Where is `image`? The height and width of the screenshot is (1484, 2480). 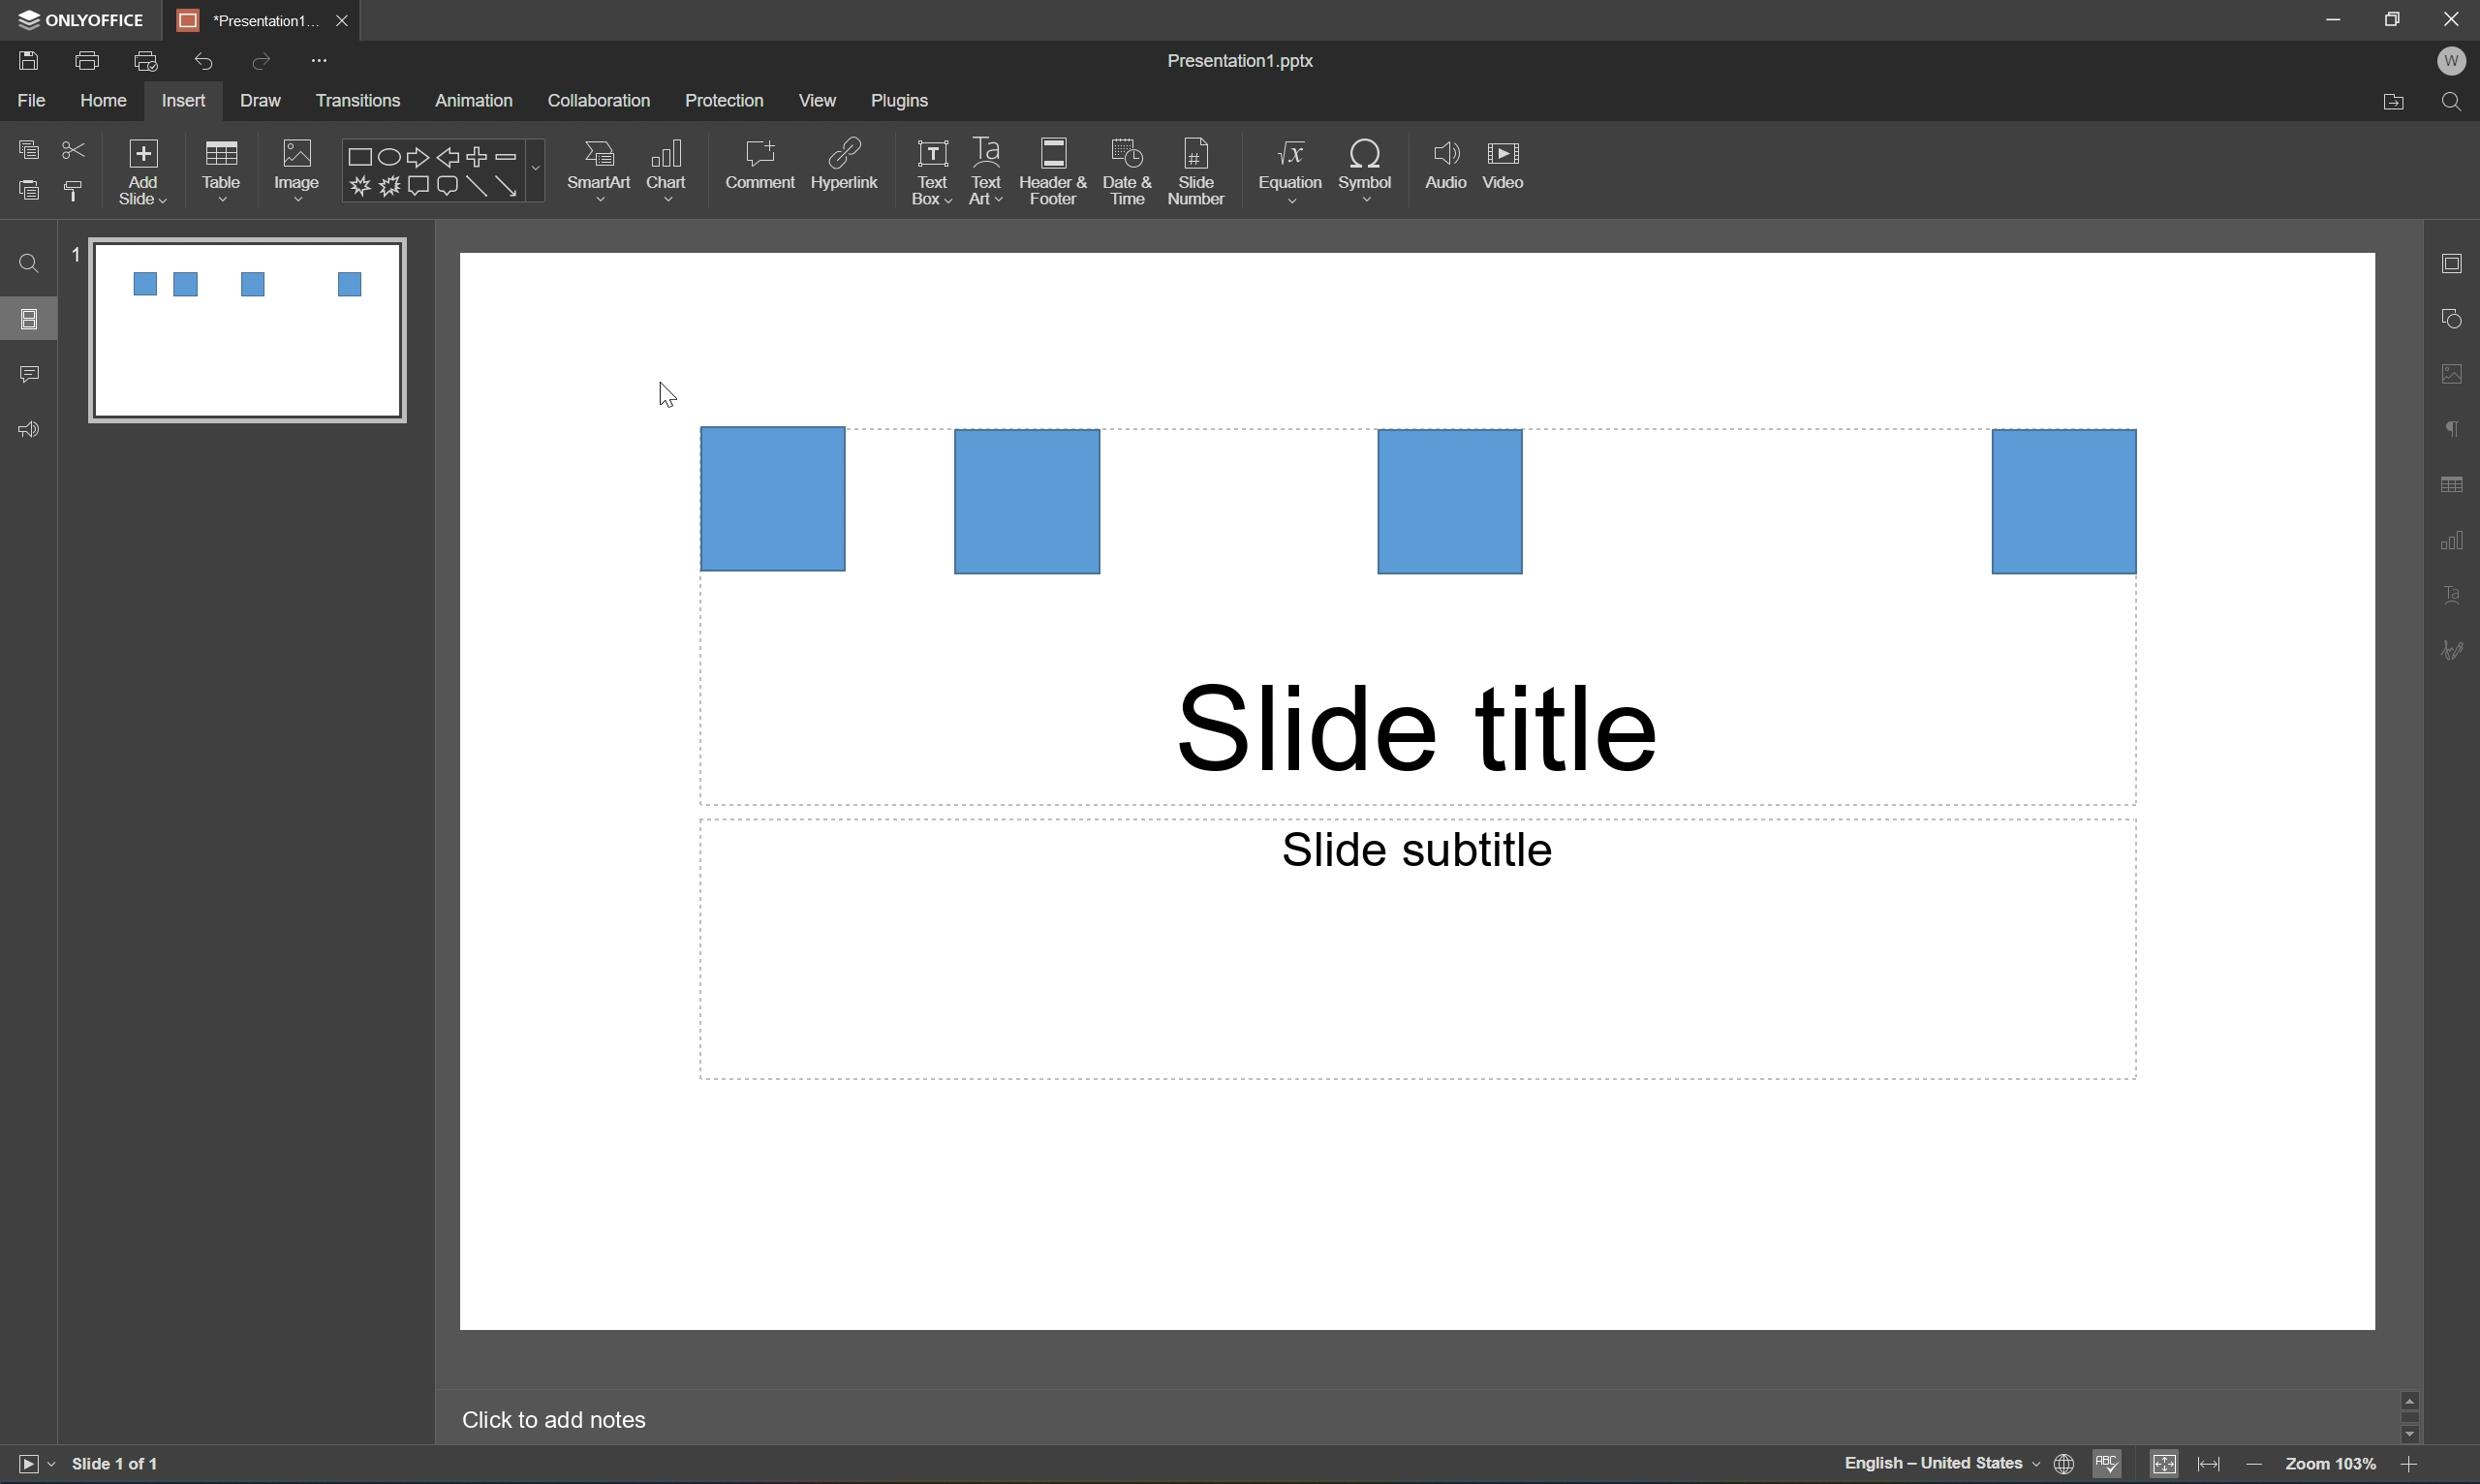
image is located at coordinates (296, 165).